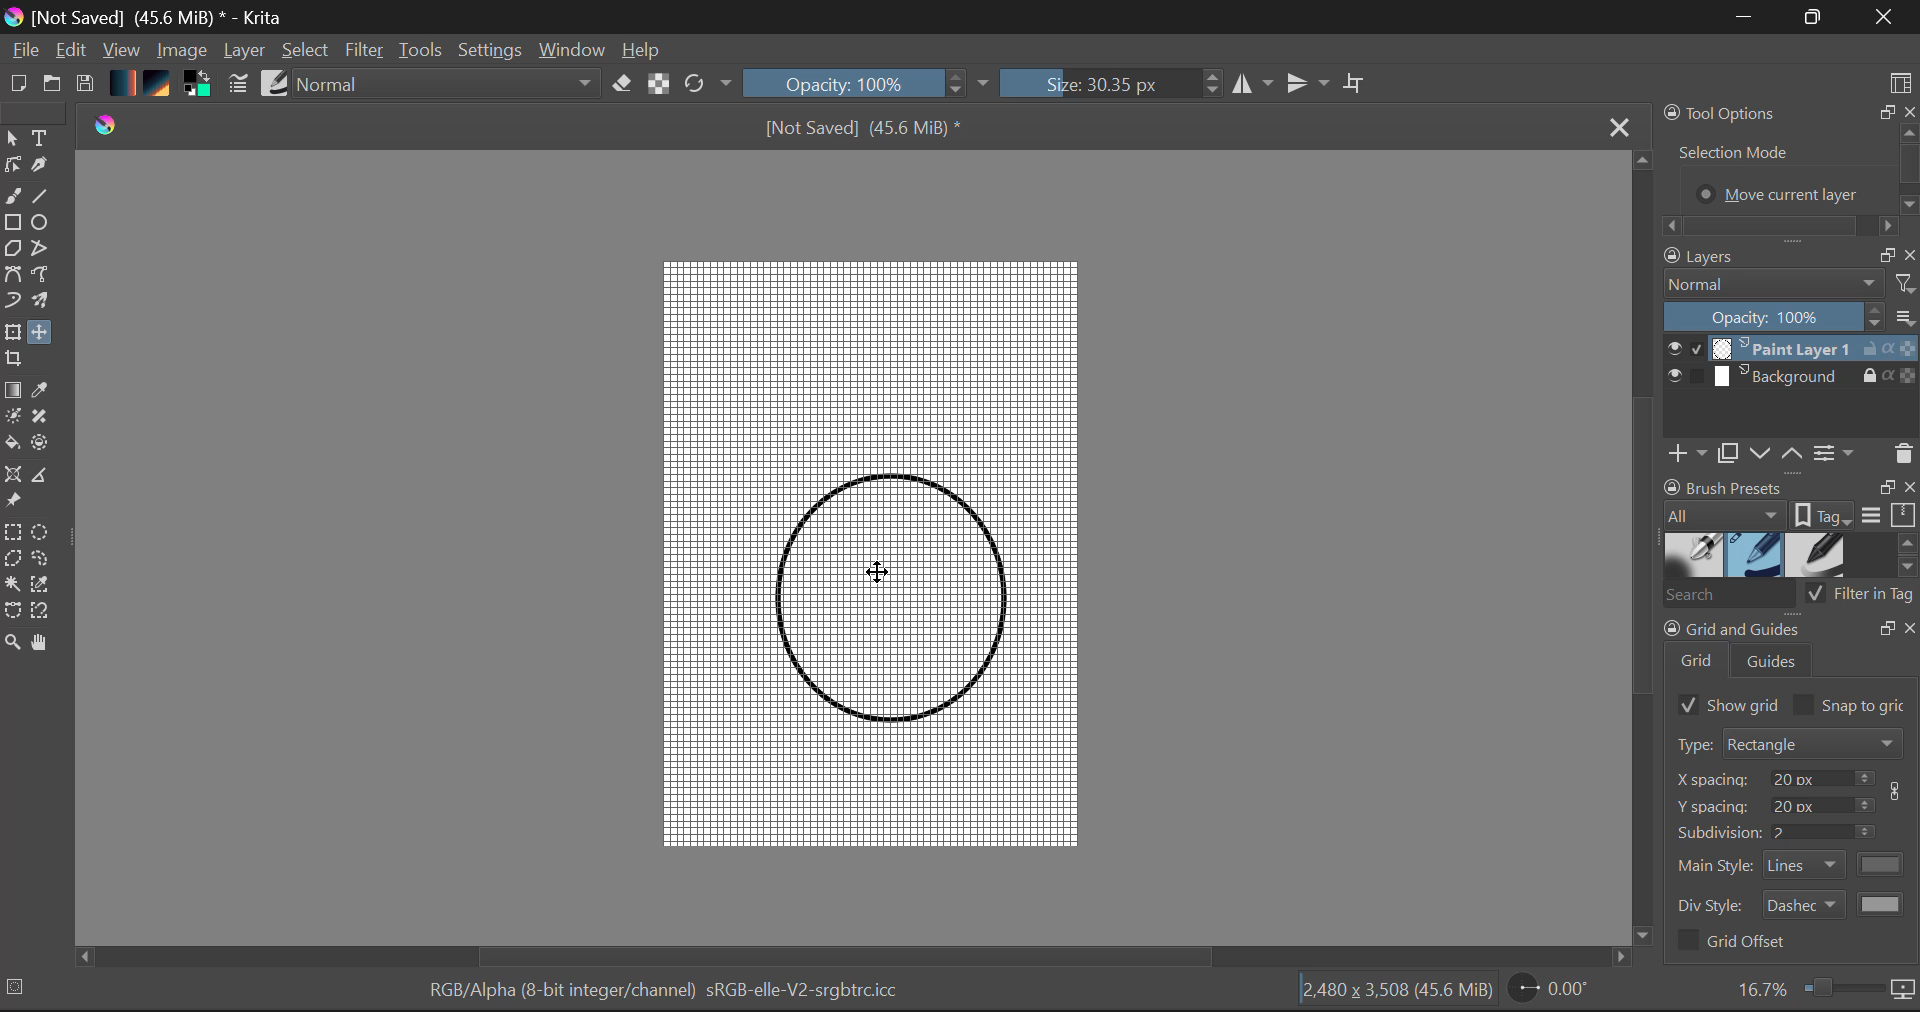 This screenshot has height=1012, width=1920. I want to click on Edit, so click(72, 51).